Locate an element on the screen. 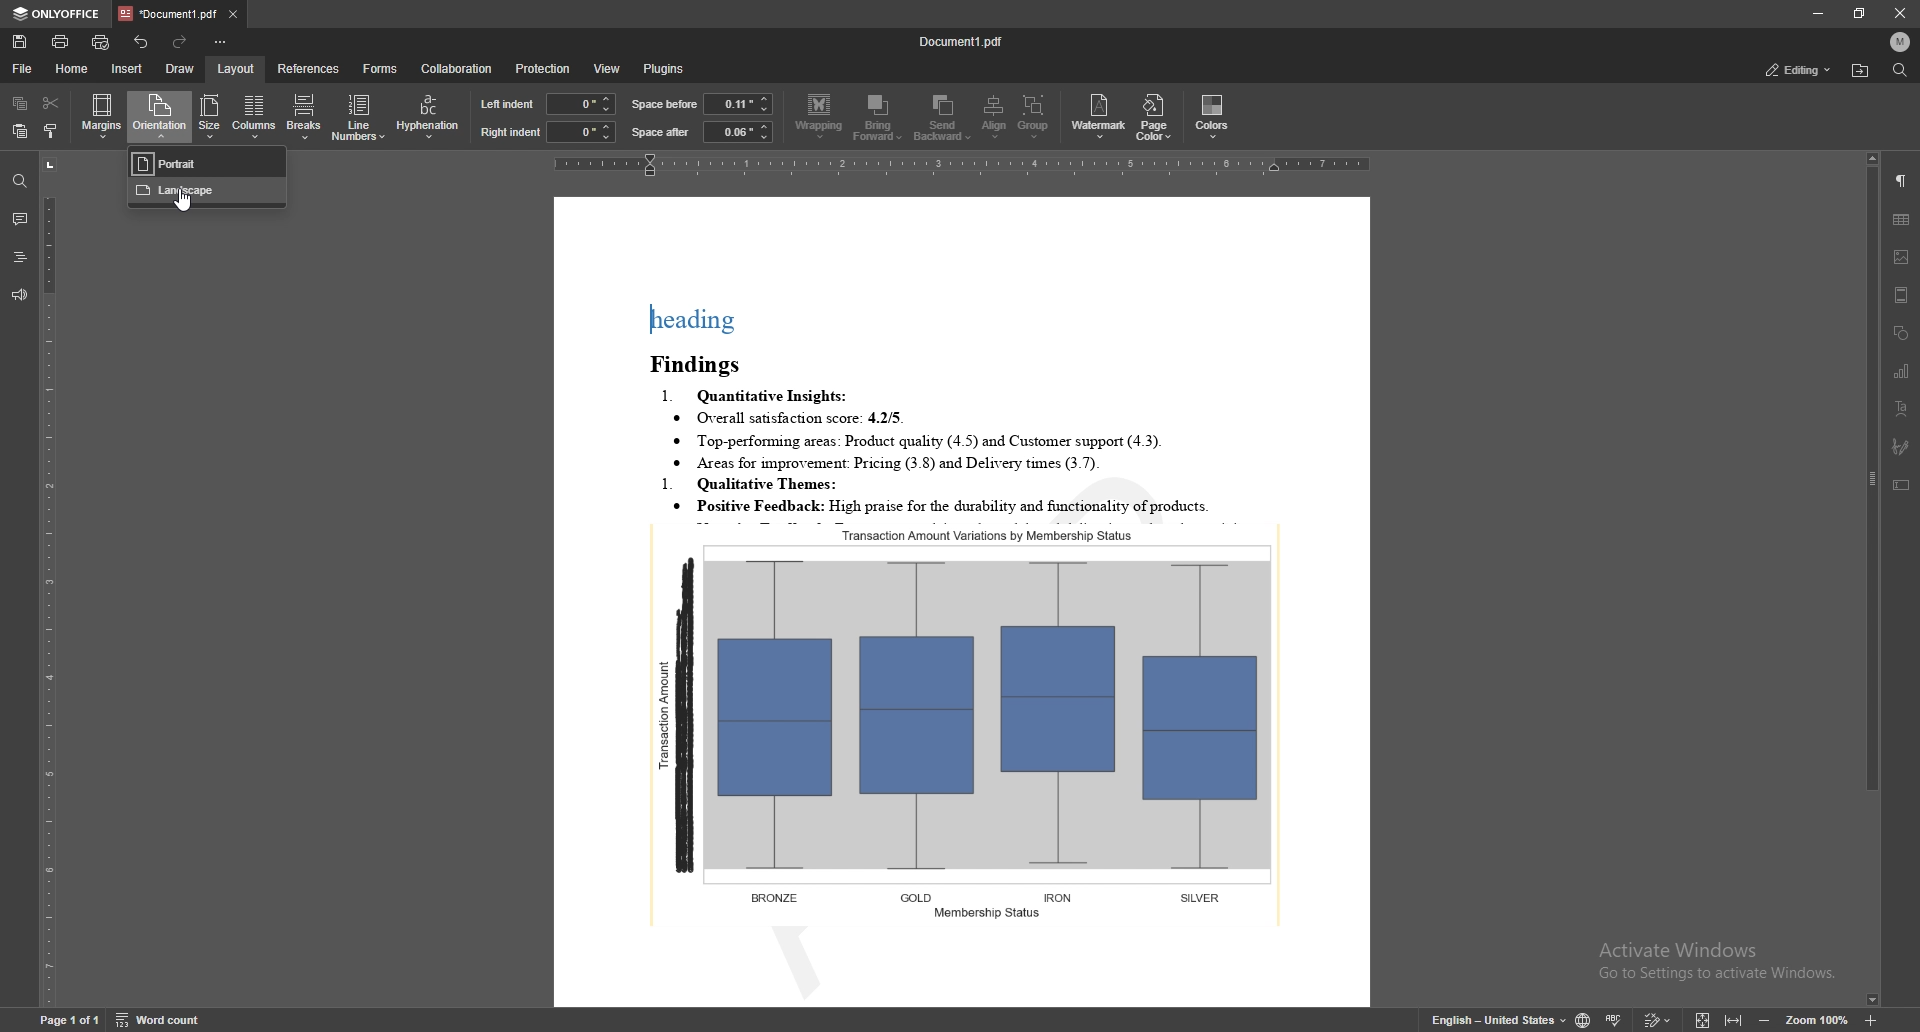 The height and width of the screenshot is (1032, 1920). space after is located at coordinates (661, 132).